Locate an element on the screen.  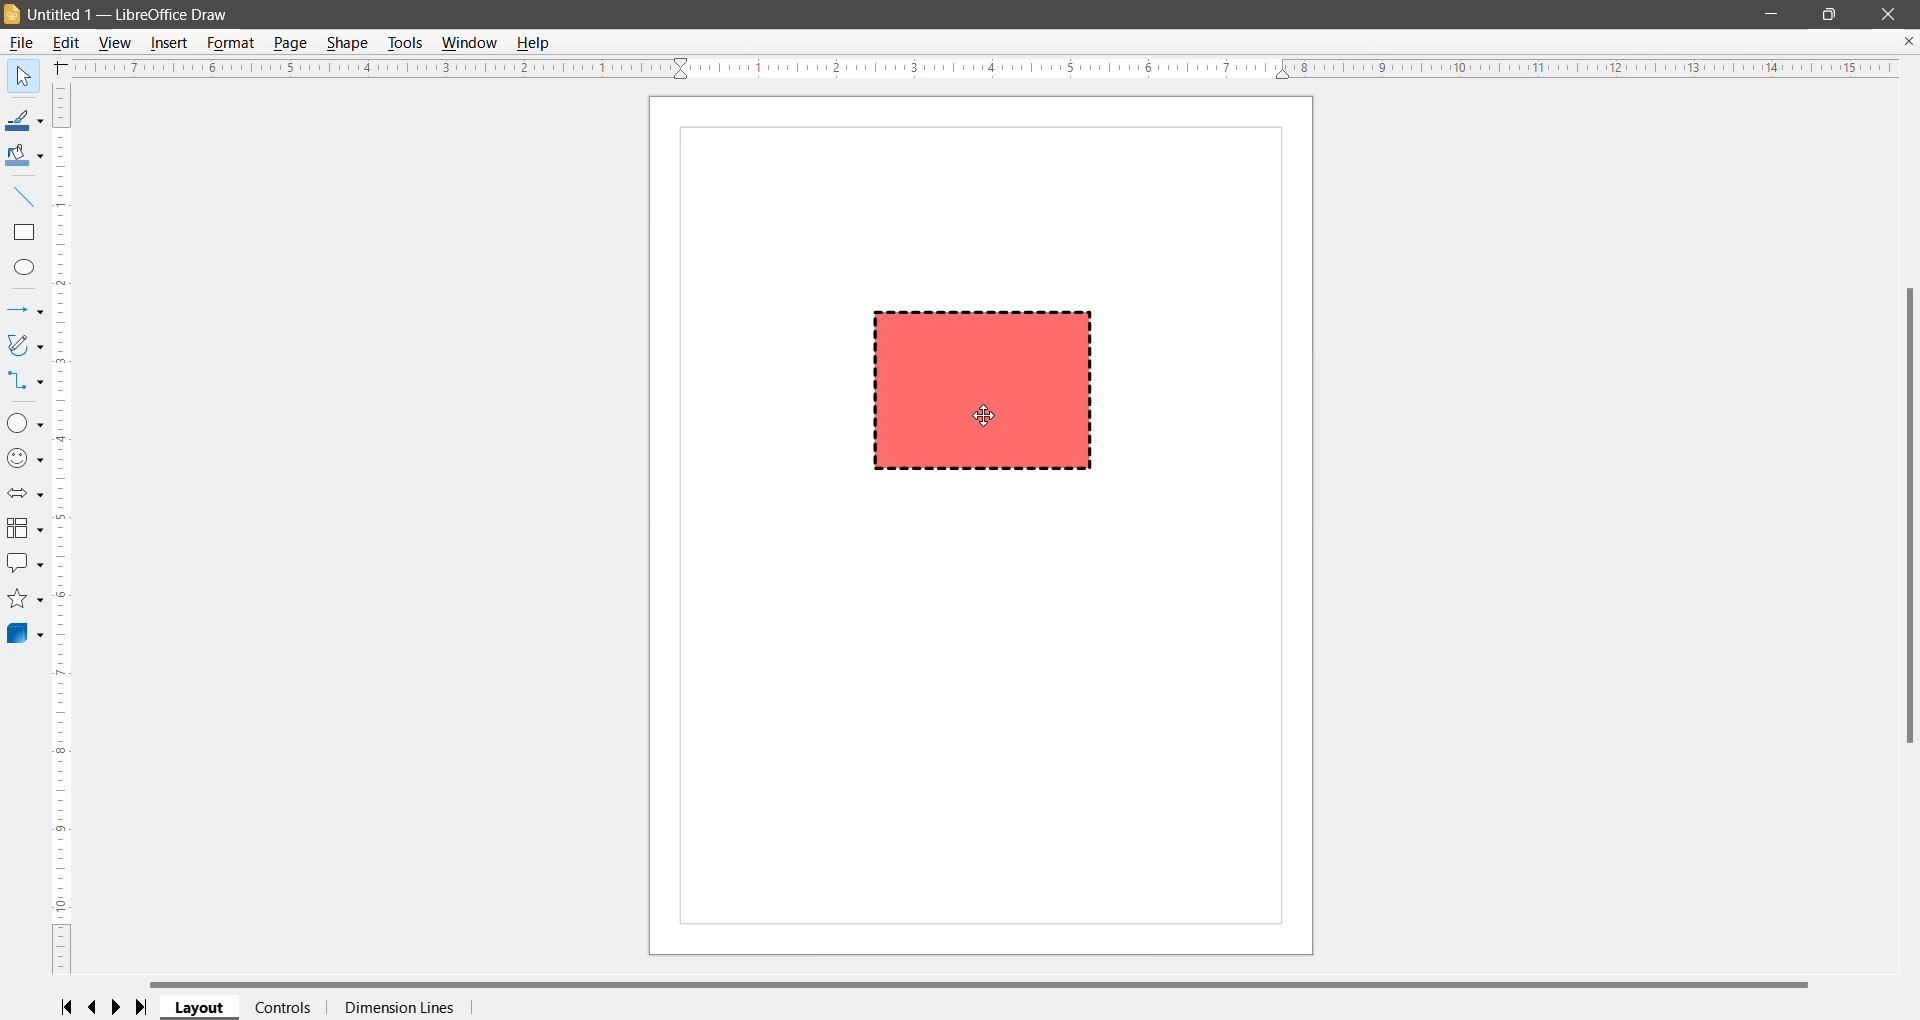
Symbol Shapes is located at coordinates (25, 460).